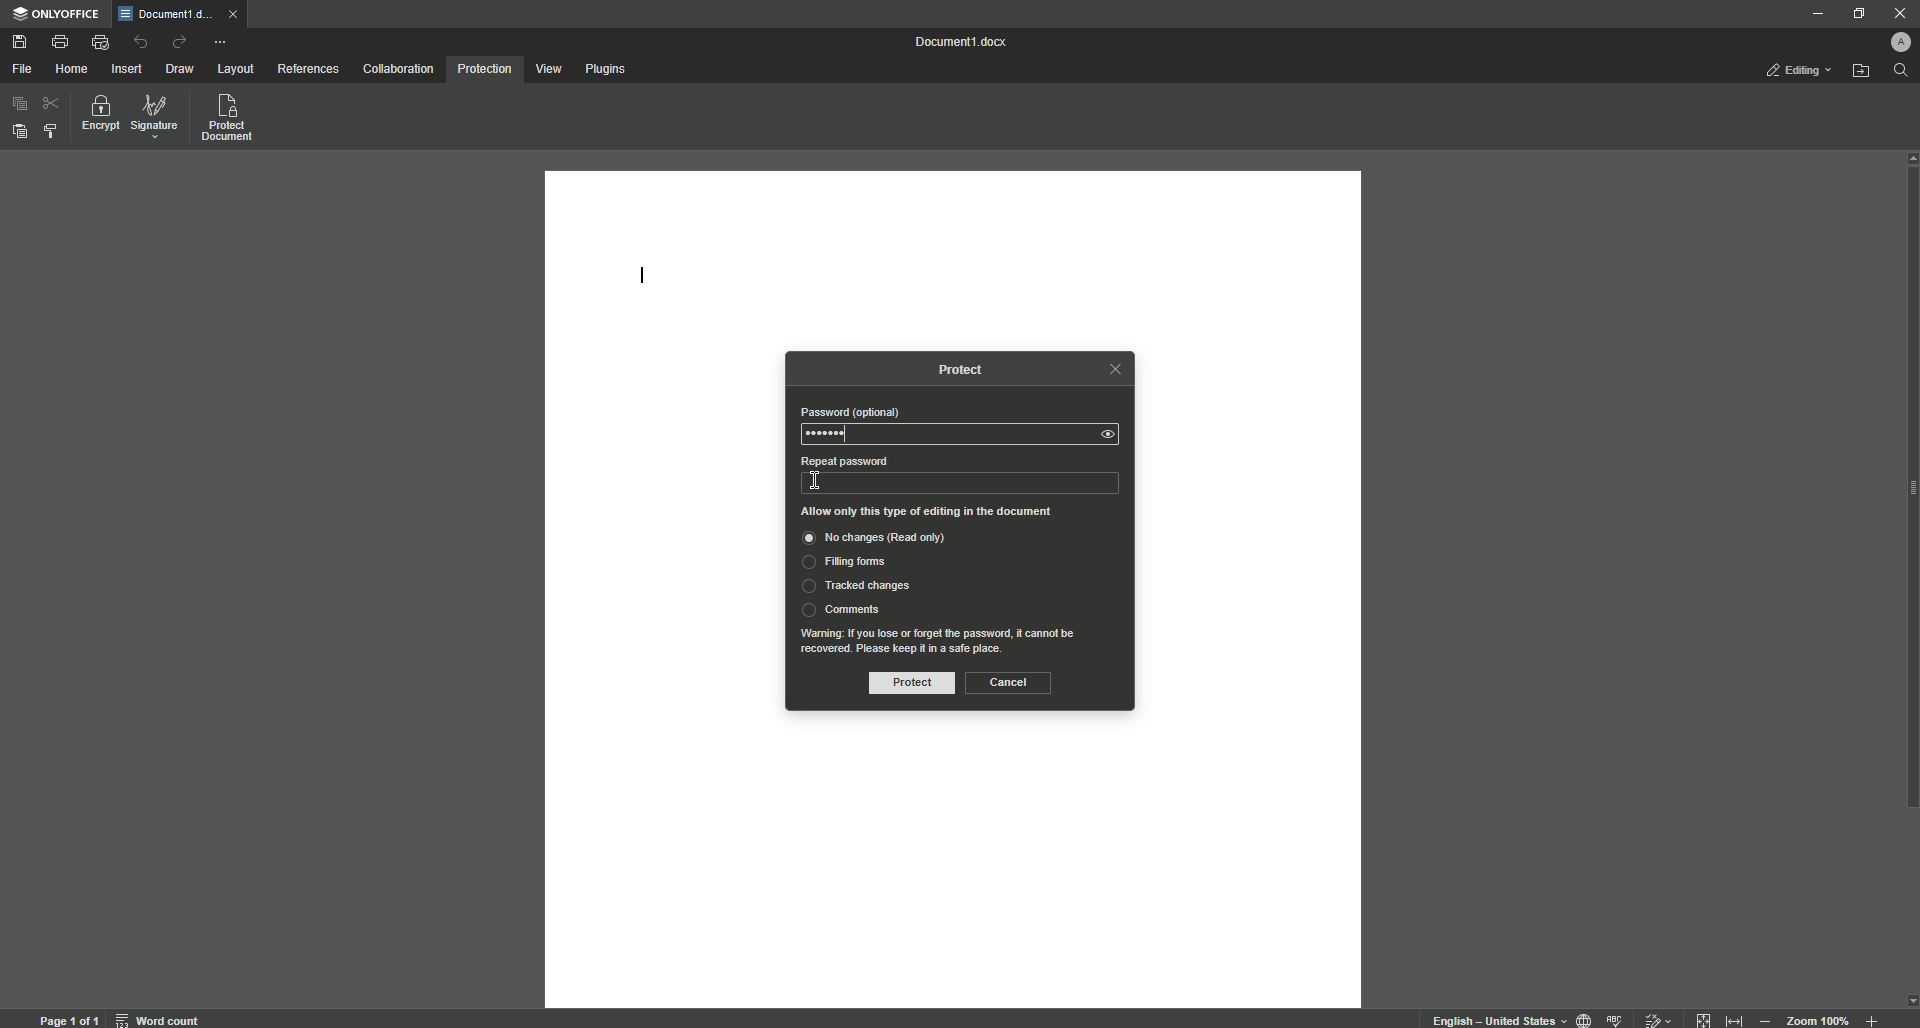 The width and height of the screenshot is (1920, 1028). I want to click on Quick Print, so click(100, 41).